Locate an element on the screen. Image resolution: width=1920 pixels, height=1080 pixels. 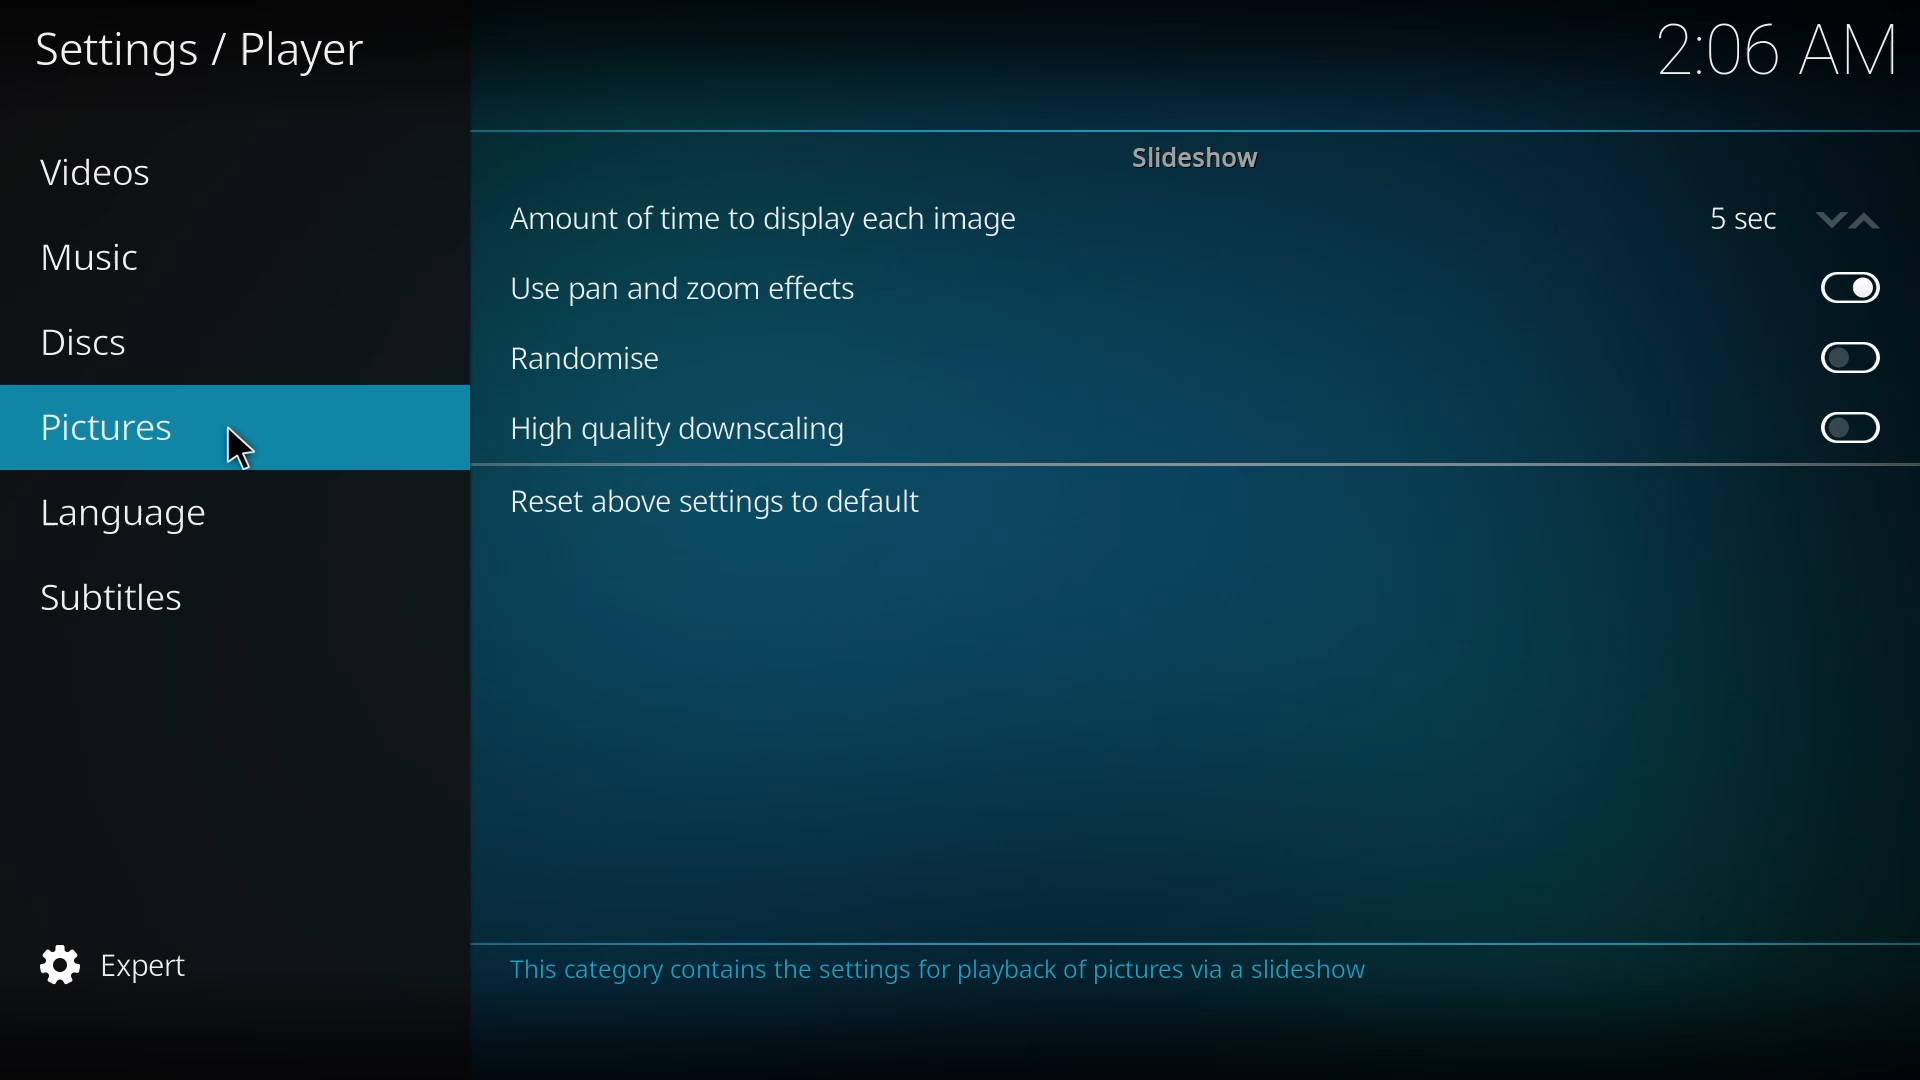
time is located at coordinates (1784, 51).